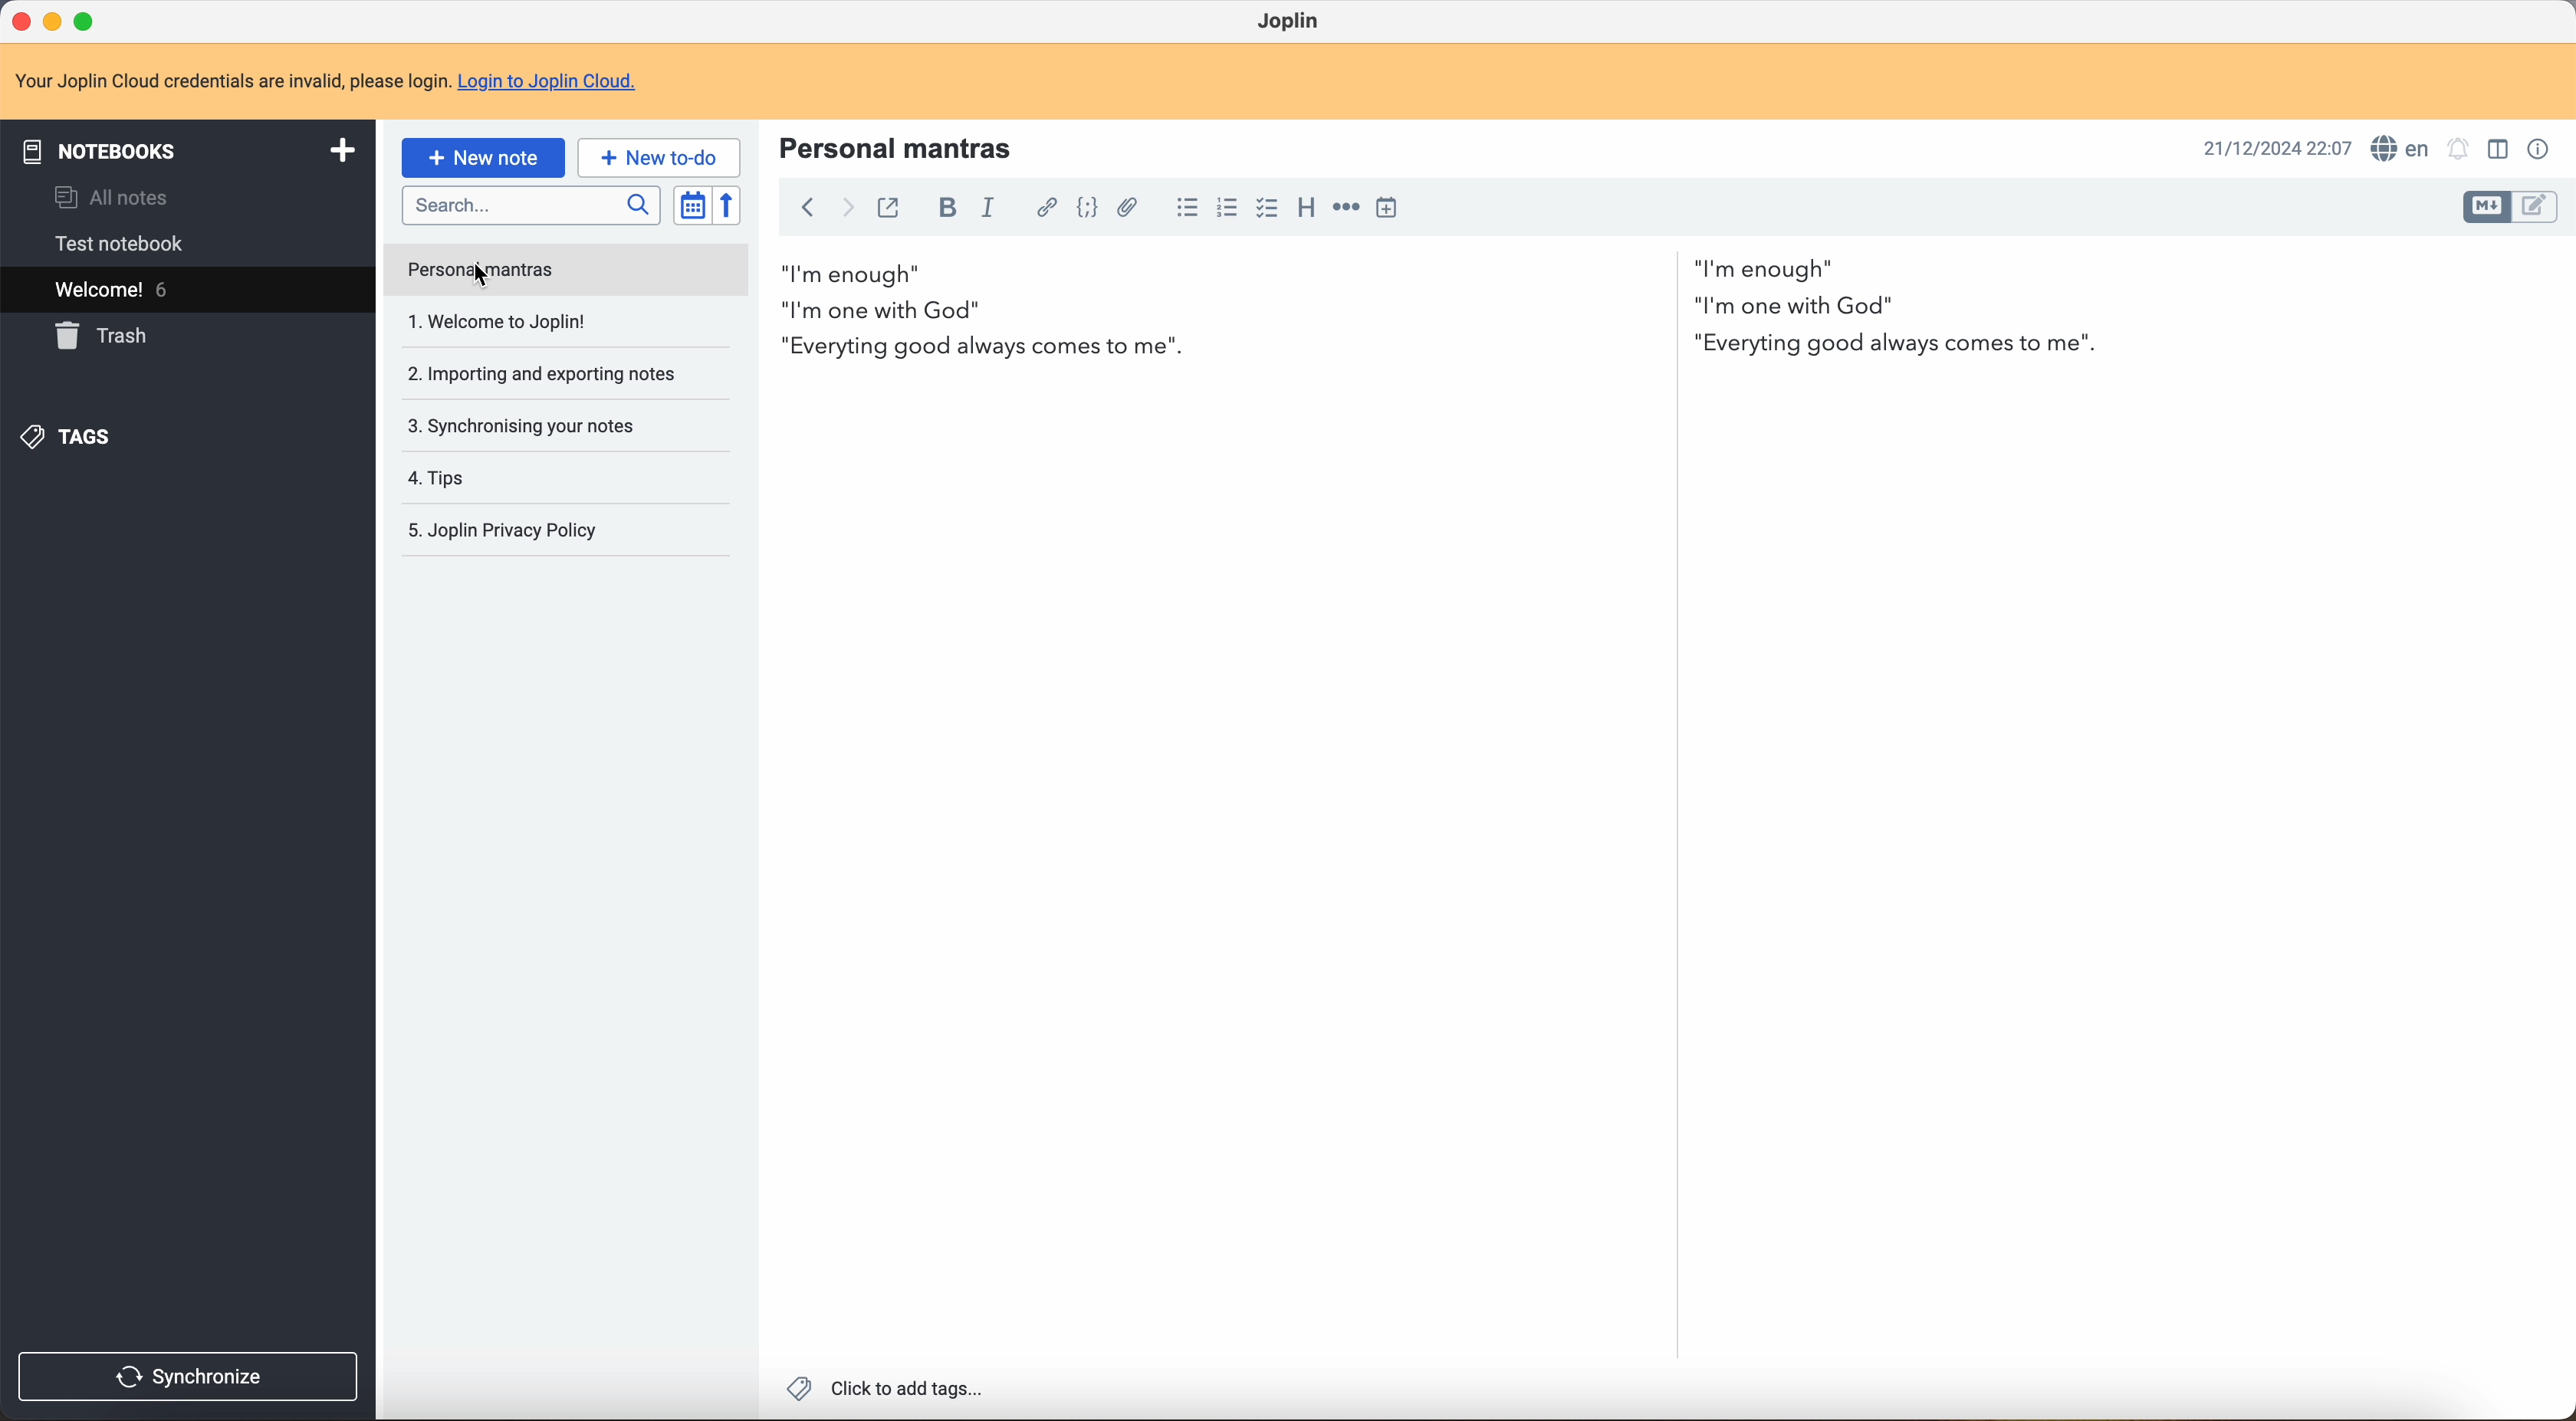 The height and width of the screenshot is (1421, 2576). I want to click on click on personal mantras note, so click(565, 270).